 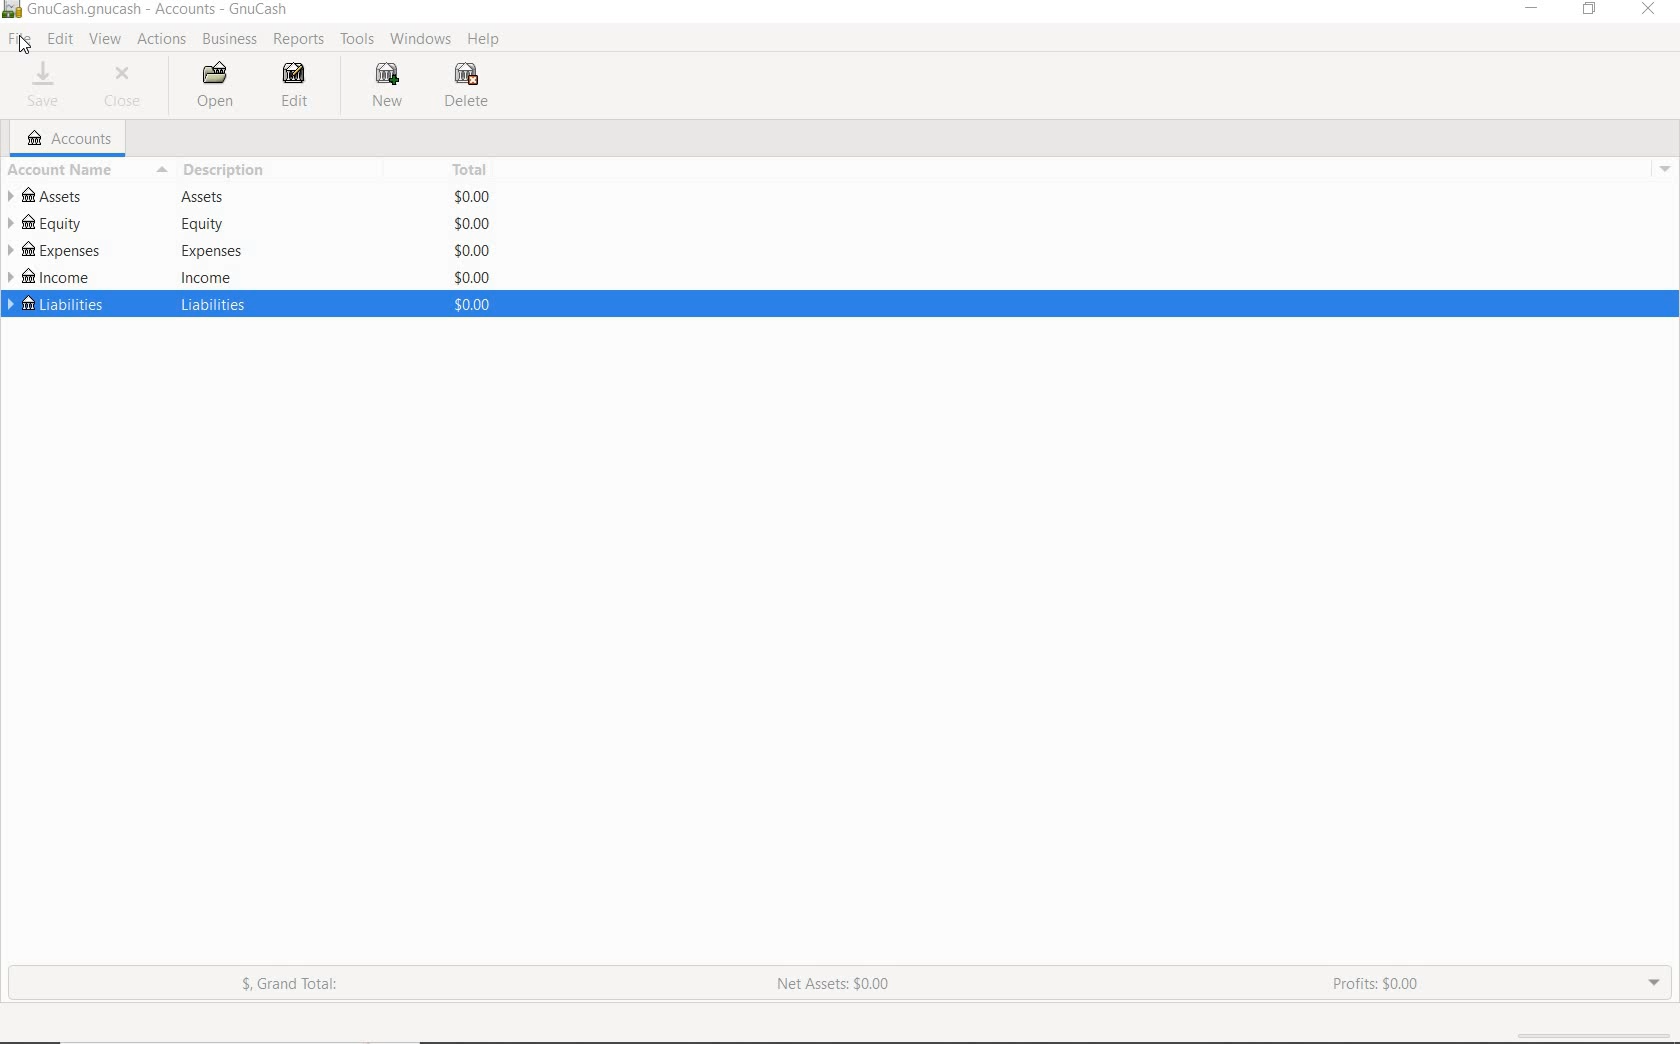 What do you see at coordinates (127, 85) in the screenshot?
I see `CLOSE` at bounding box center [127, 85].